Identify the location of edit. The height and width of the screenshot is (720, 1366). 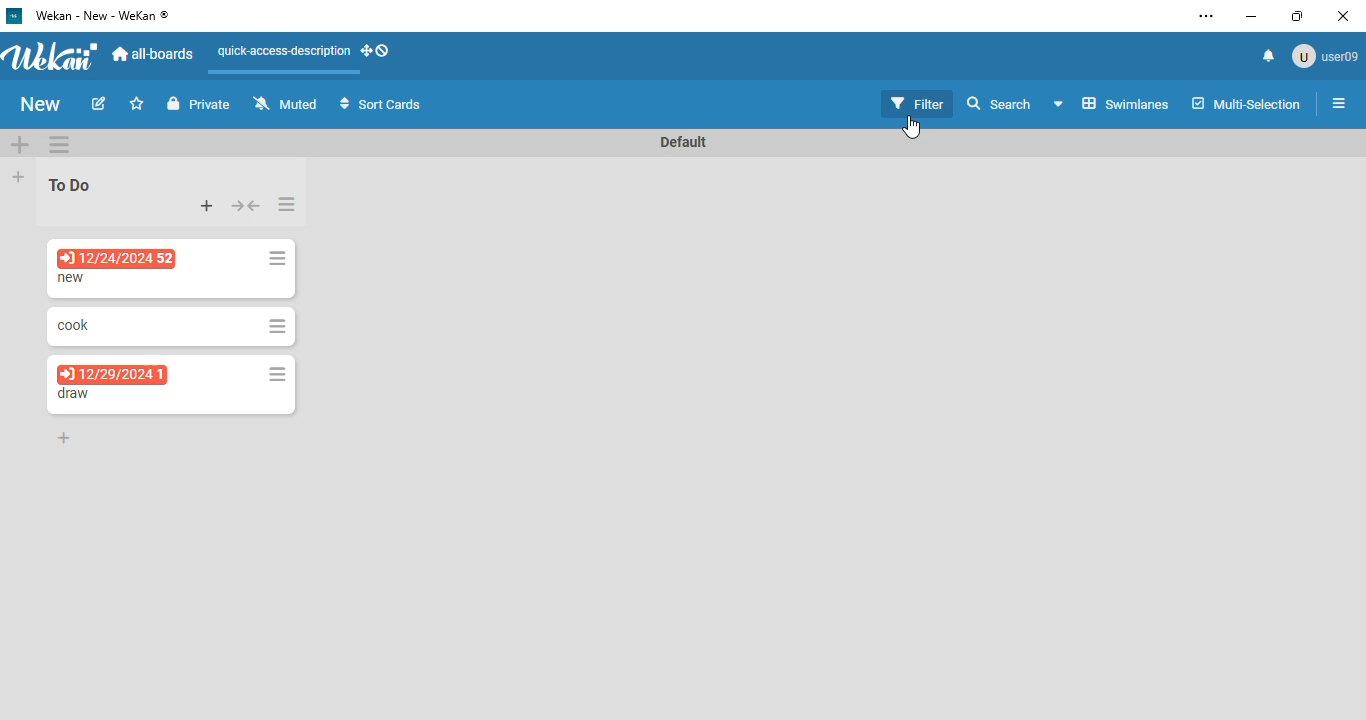
(100, 103).